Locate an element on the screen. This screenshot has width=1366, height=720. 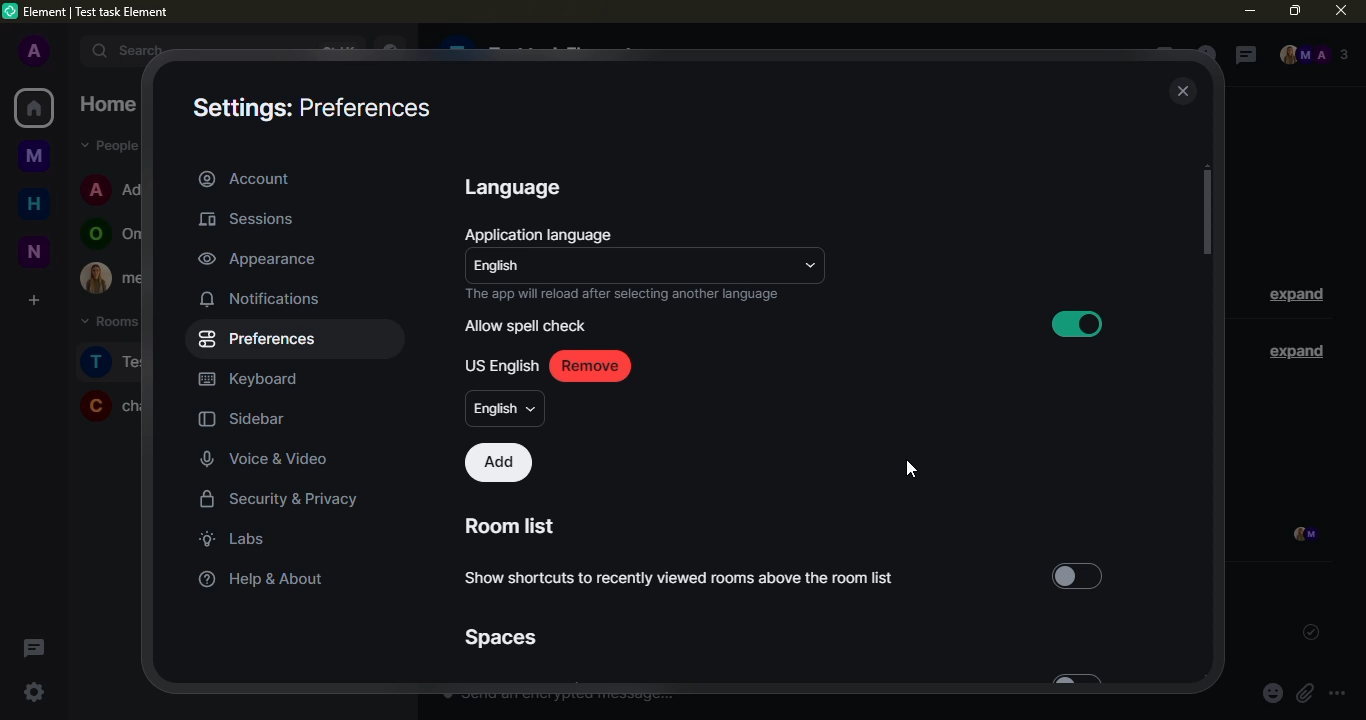
us english is located at coordinates (501, 367).